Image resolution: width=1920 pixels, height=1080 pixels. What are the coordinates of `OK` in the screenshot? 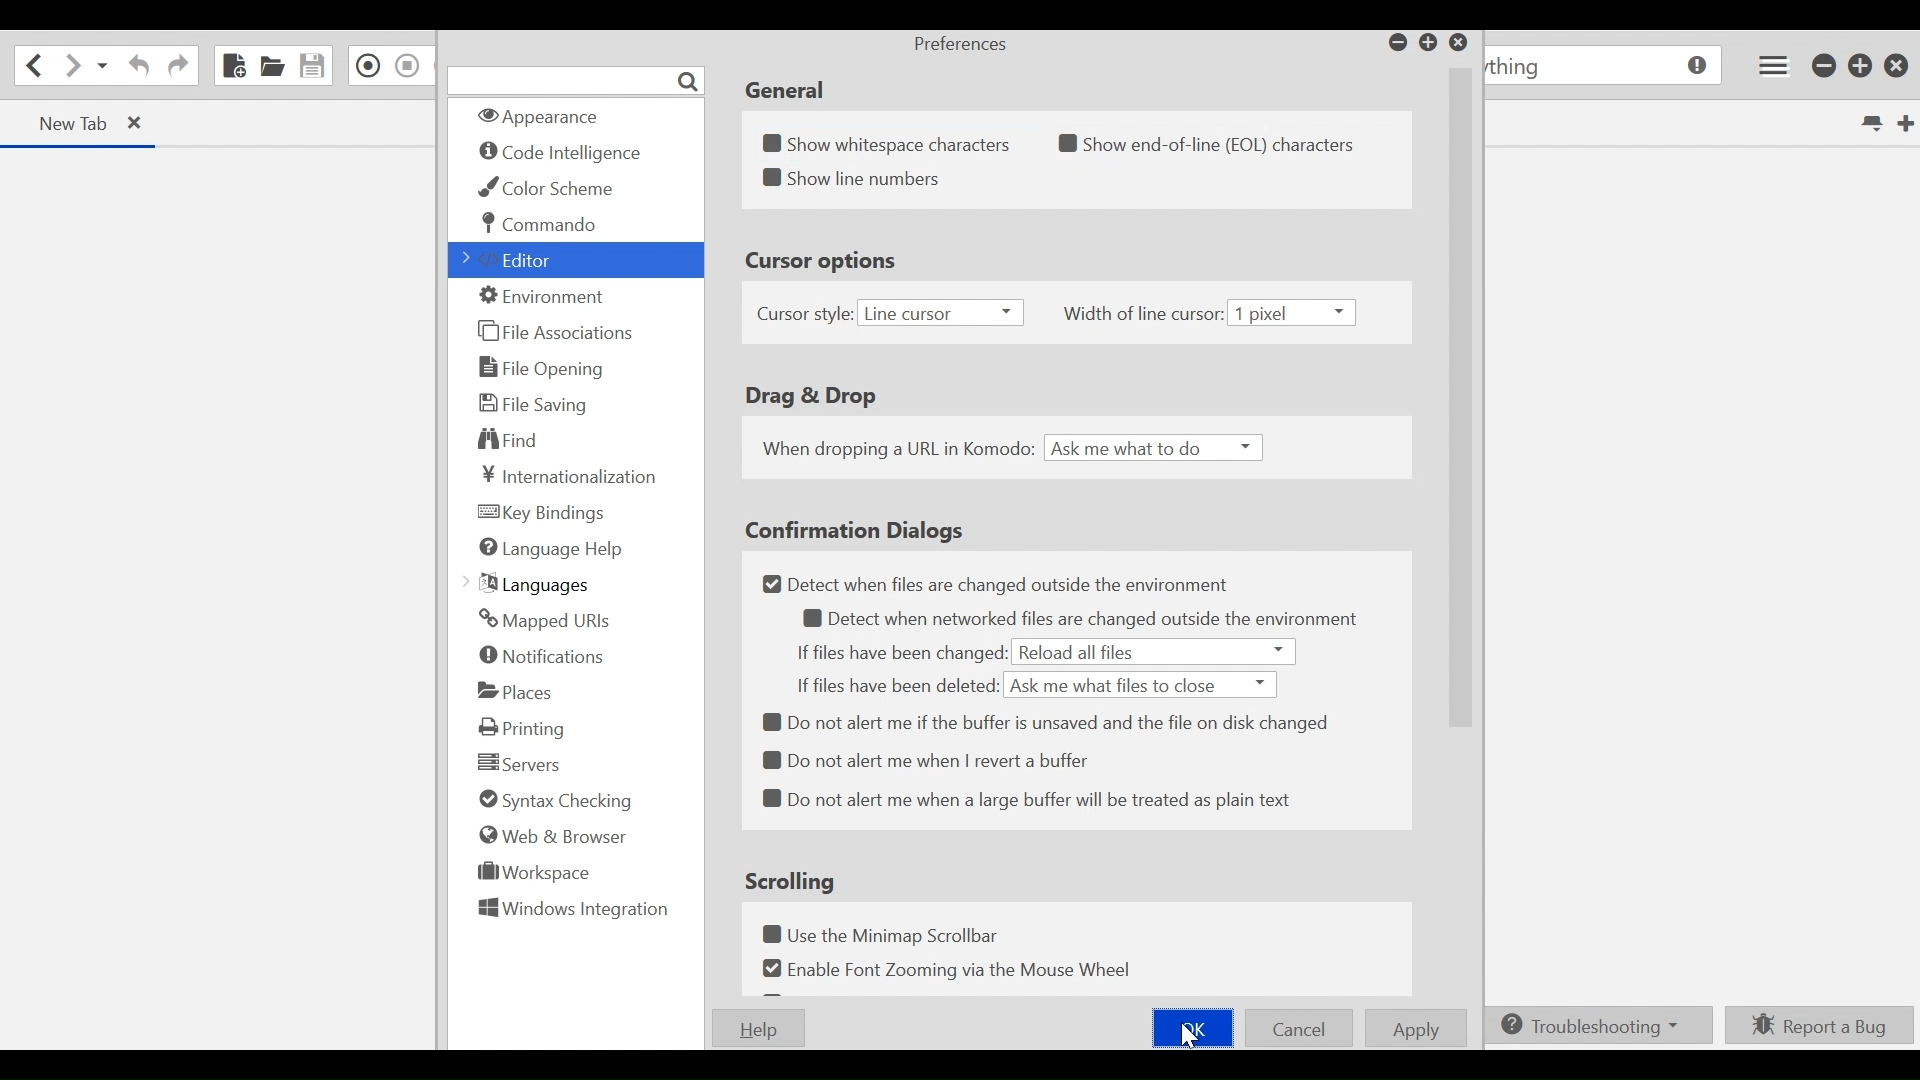 It's located at (1190, 1029).